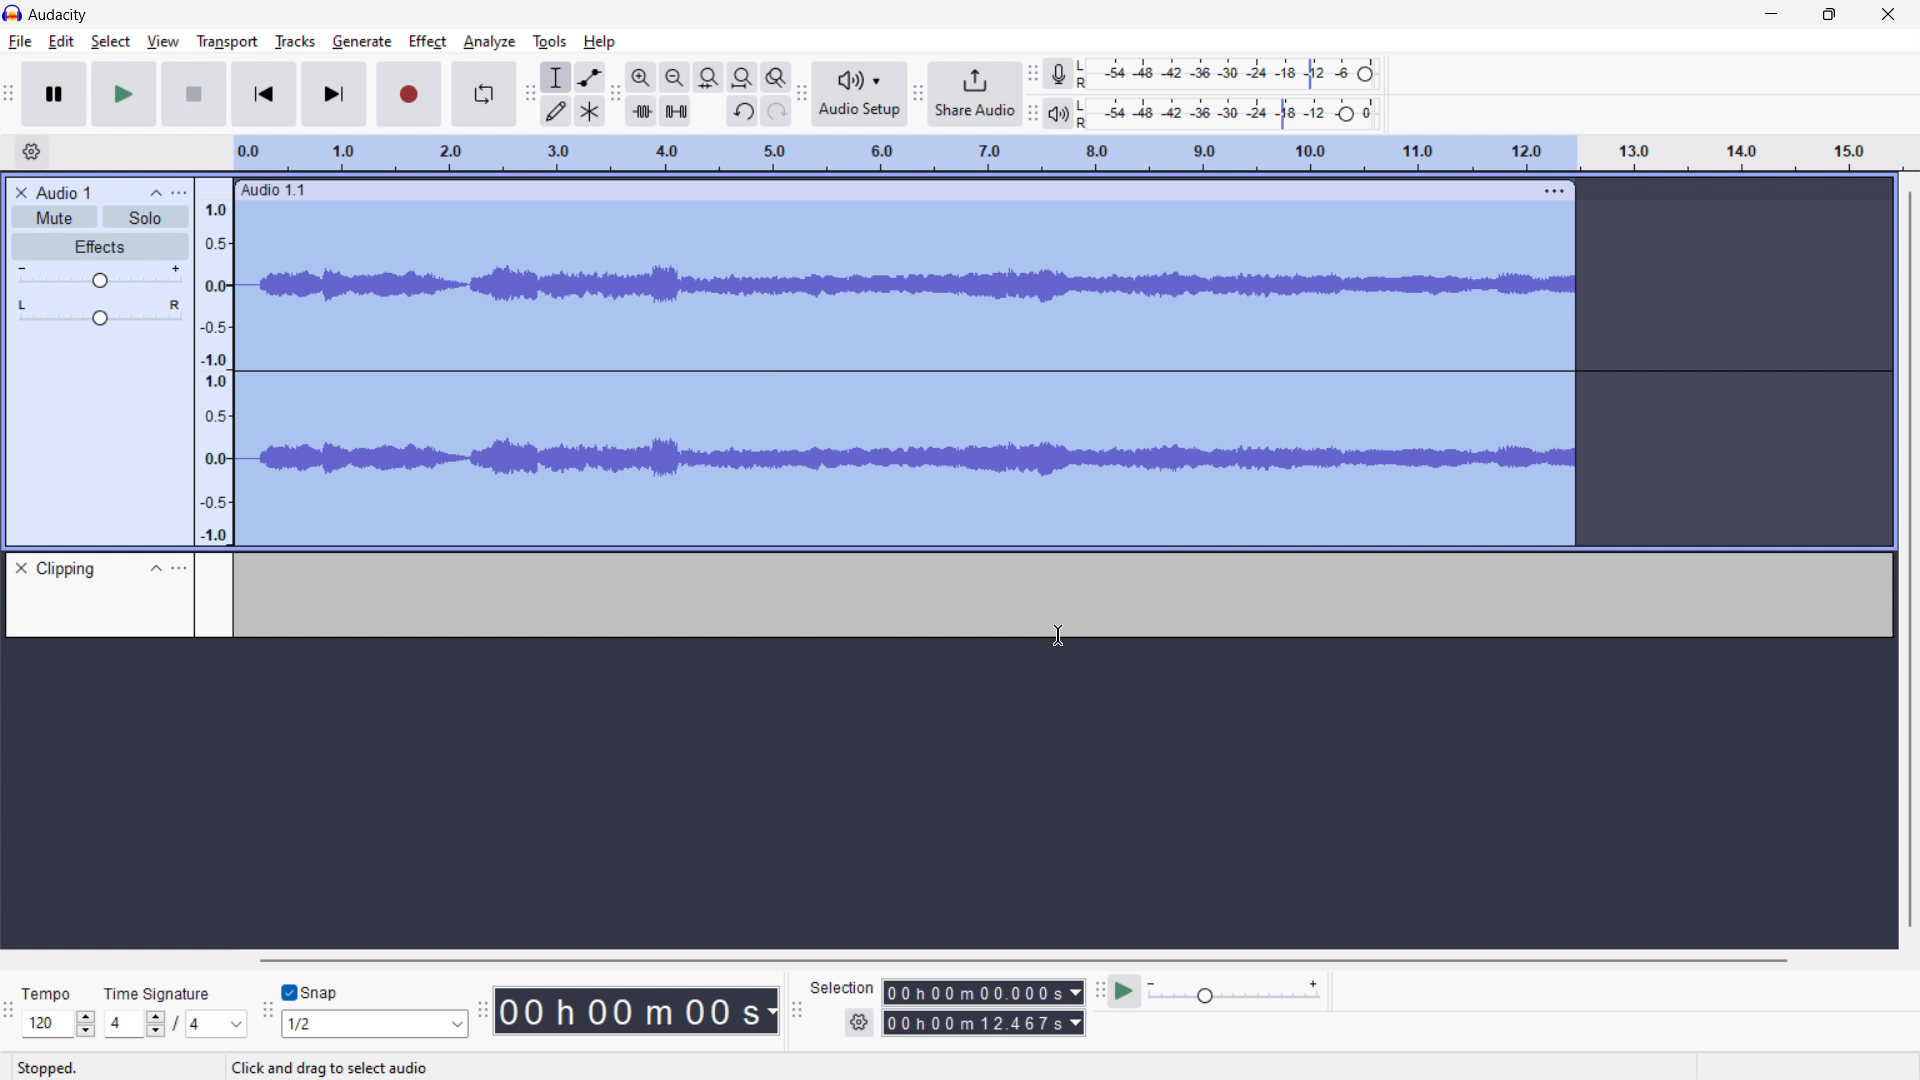  What do you see at coordinates (483, 1012) in the screenshot?
I see `time toolbar` at bounding box center [483, 1012].